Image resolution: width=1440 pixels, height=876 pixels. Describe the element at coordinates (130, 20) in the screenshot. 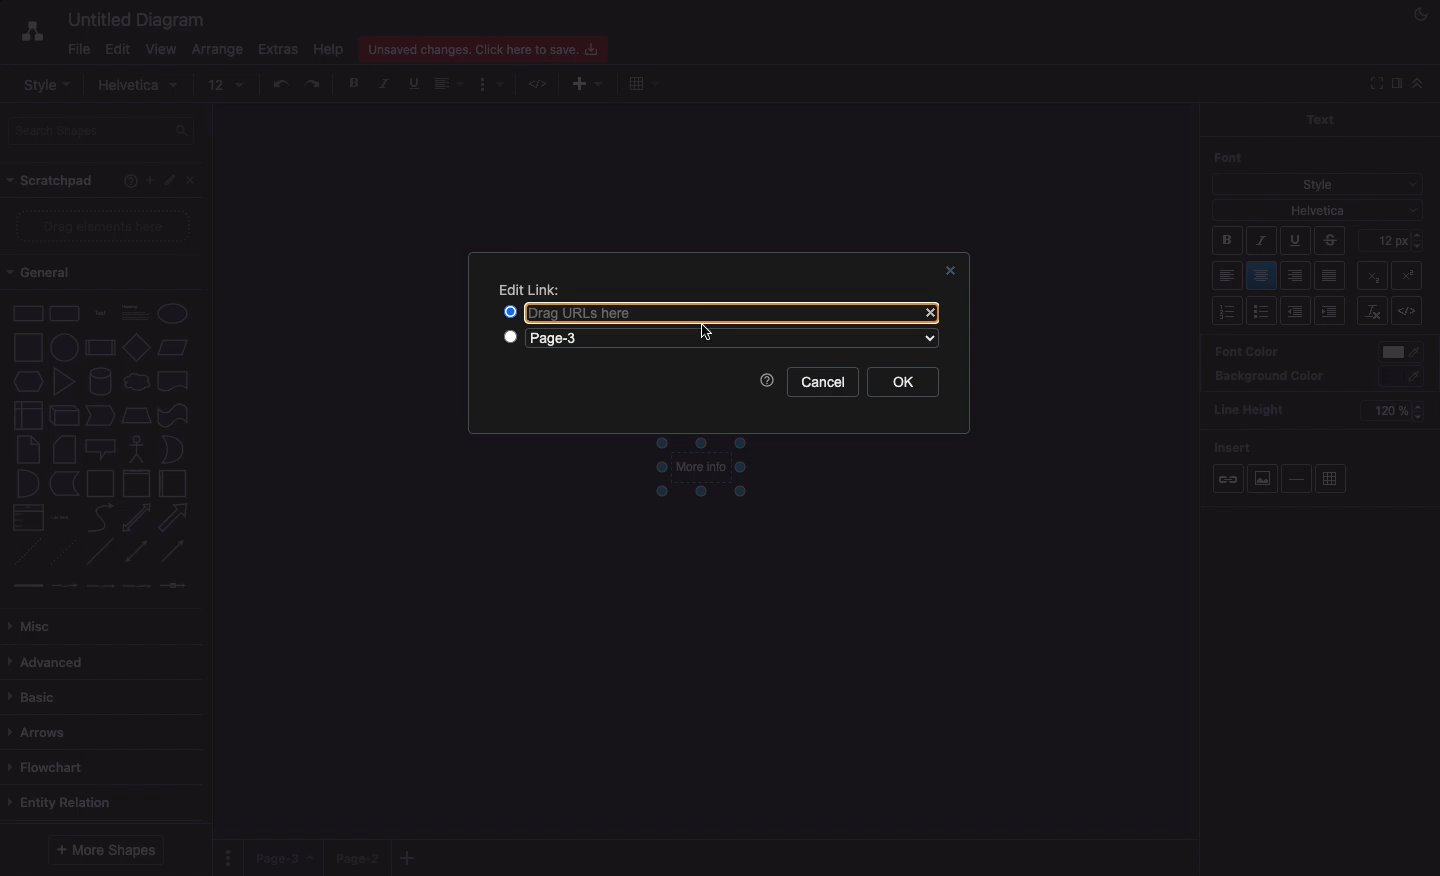

I see `Untitled diagram` at that location.